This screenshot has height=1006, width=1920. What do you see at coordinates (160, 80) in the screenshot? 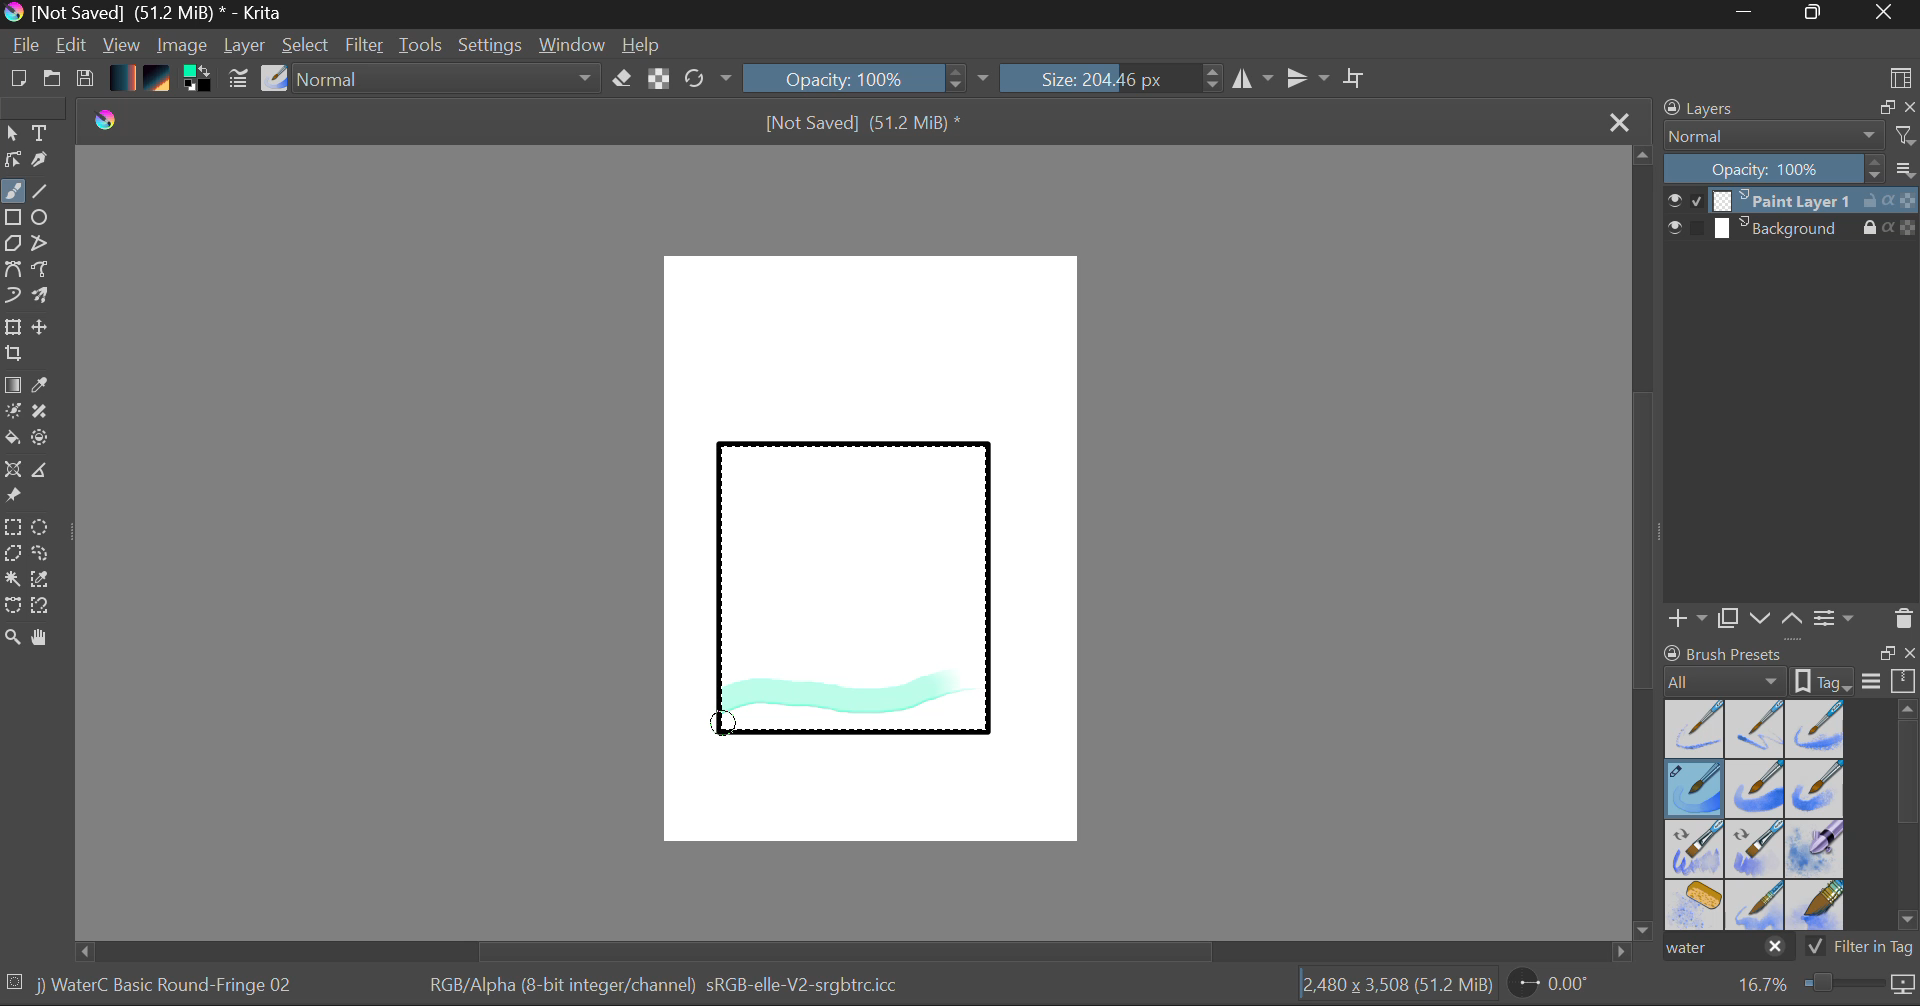
I see `Pattern` at bounding box center [160, 80].